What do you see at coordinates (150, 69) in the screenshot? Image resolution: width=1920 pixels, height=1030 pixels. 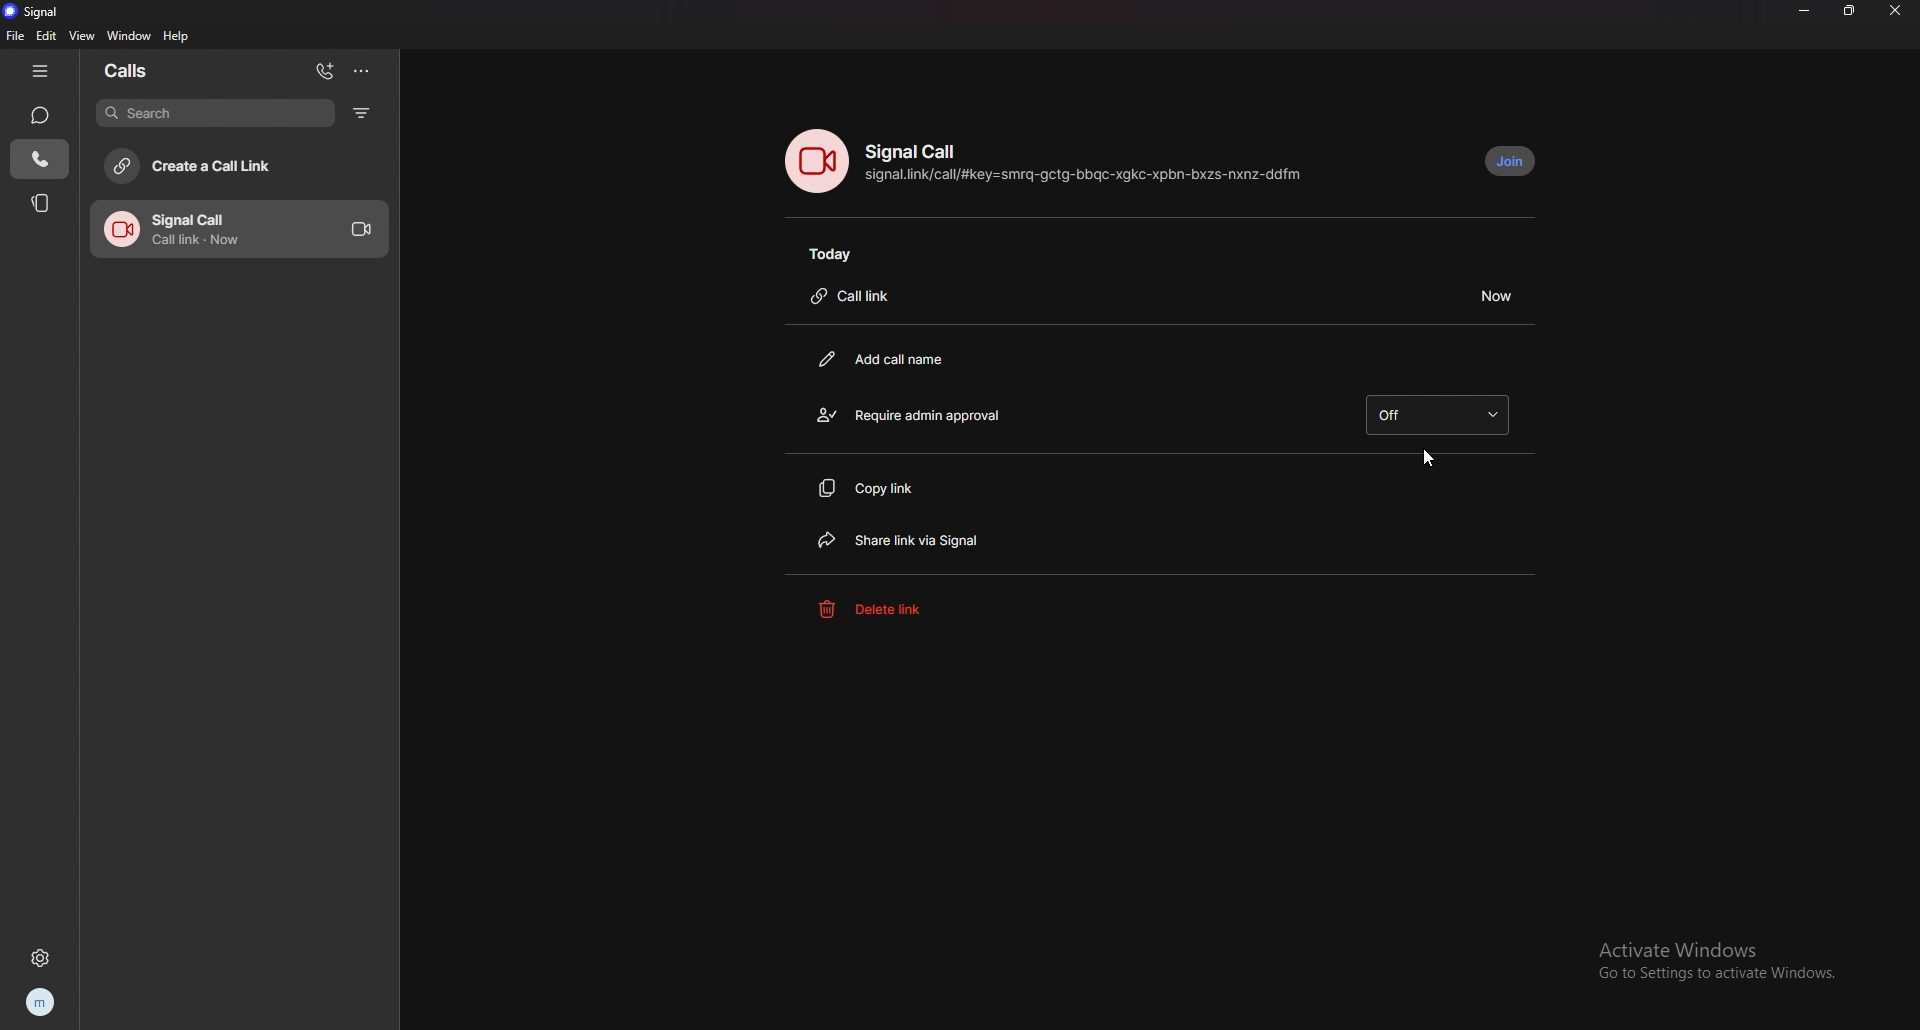 I see `calls` at bounding box center [150, 69].